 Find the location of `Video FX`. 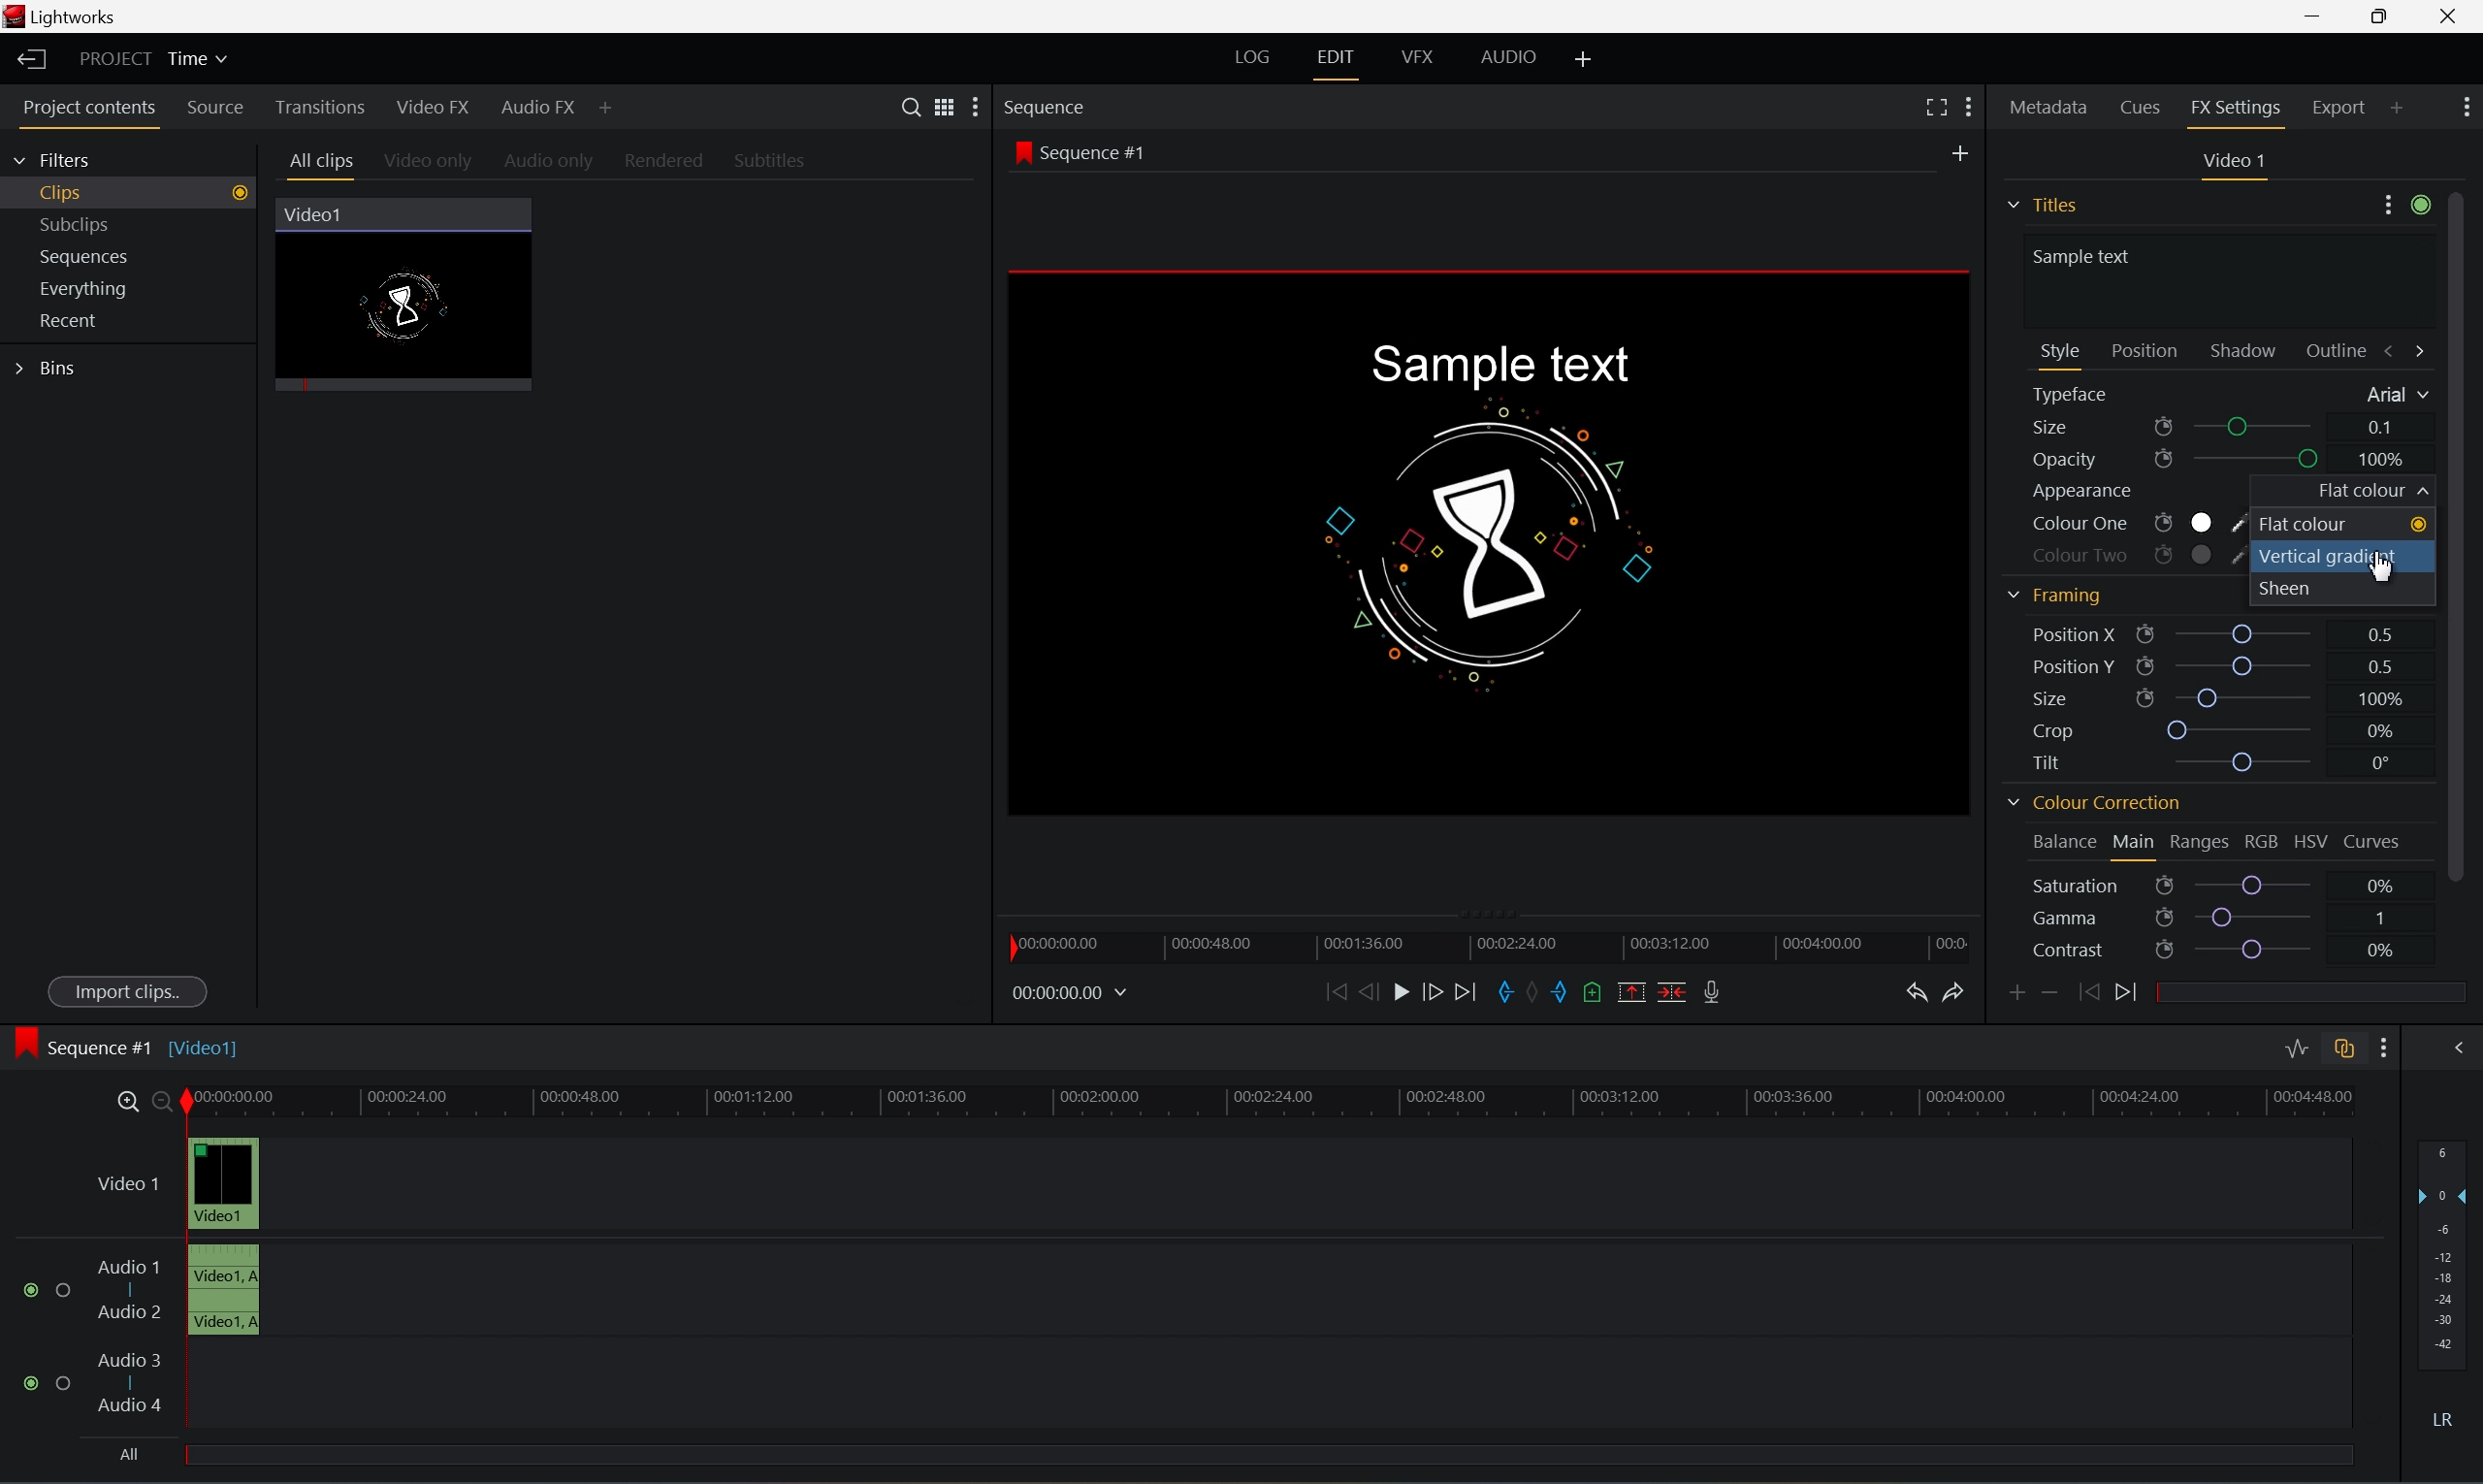

Video FX is located at coordinates (436, 108).